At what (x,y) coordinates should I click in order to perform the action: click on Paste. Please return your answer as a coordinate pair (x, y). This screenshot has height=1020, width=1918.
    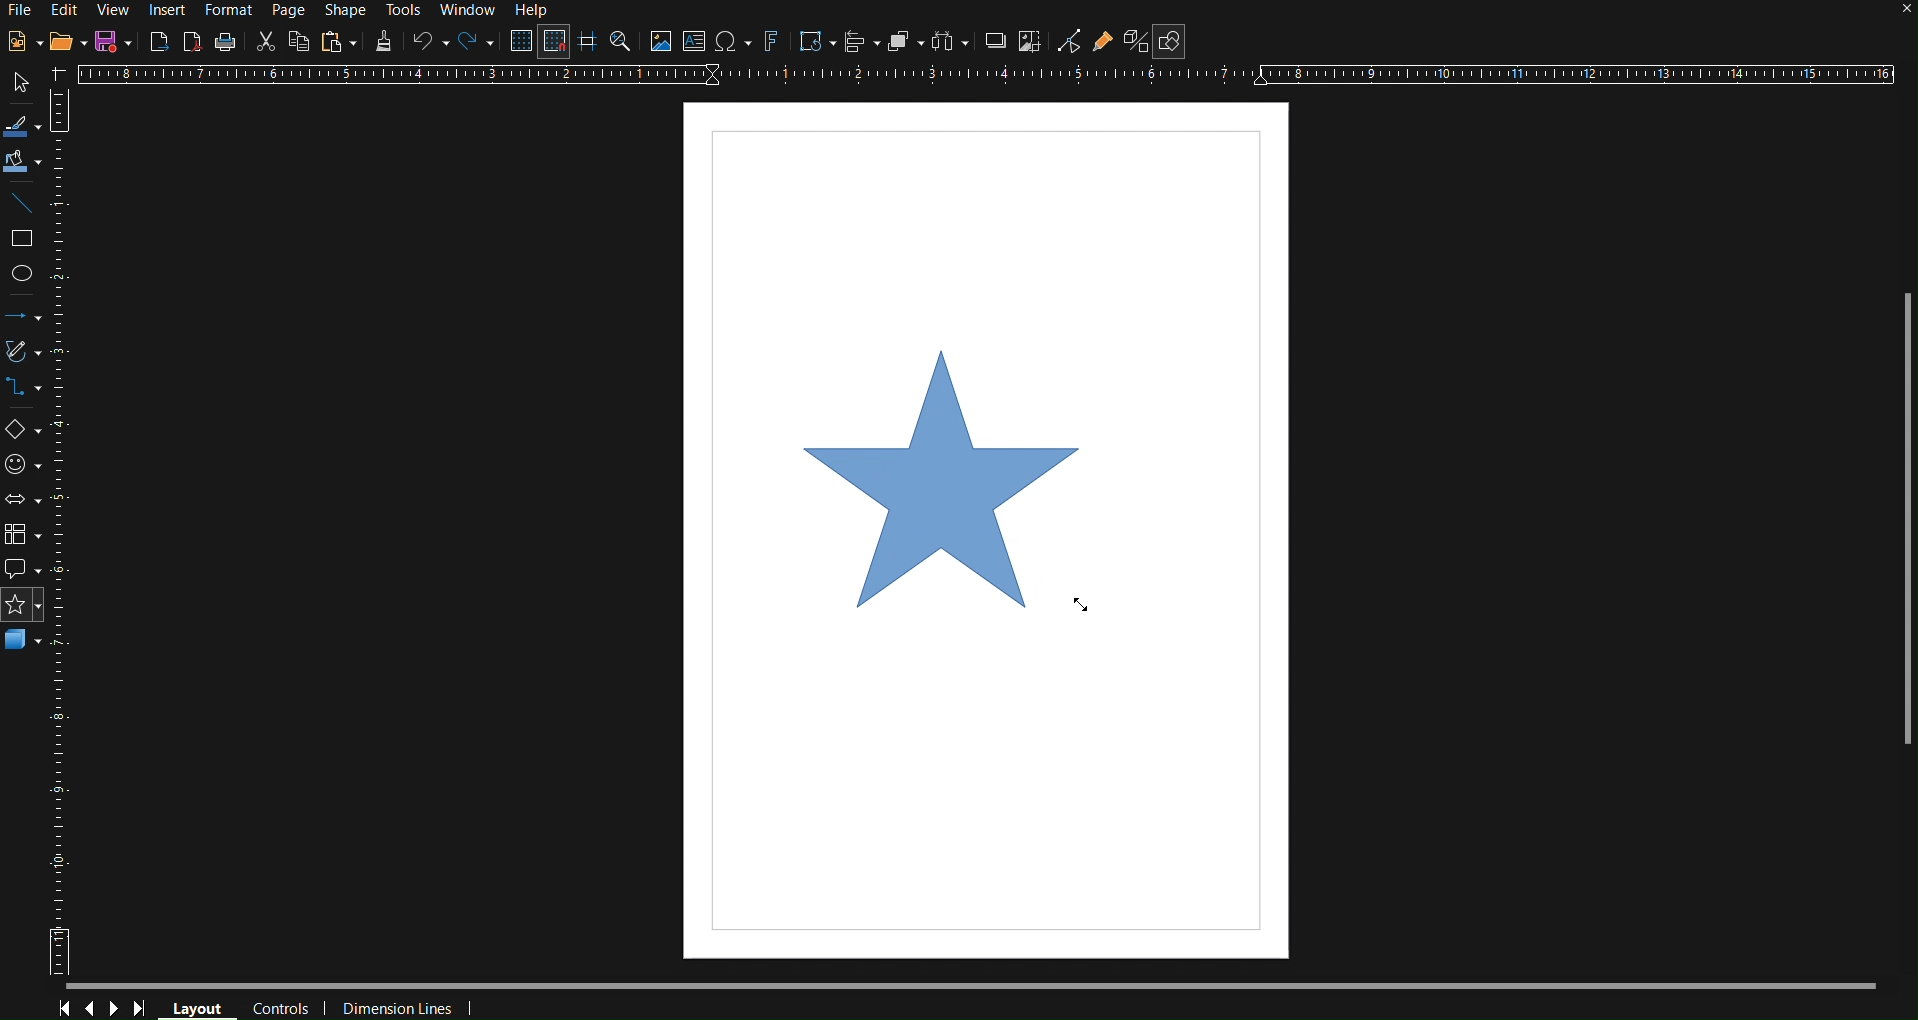
    Looking at the image, I should click on (337, 42).